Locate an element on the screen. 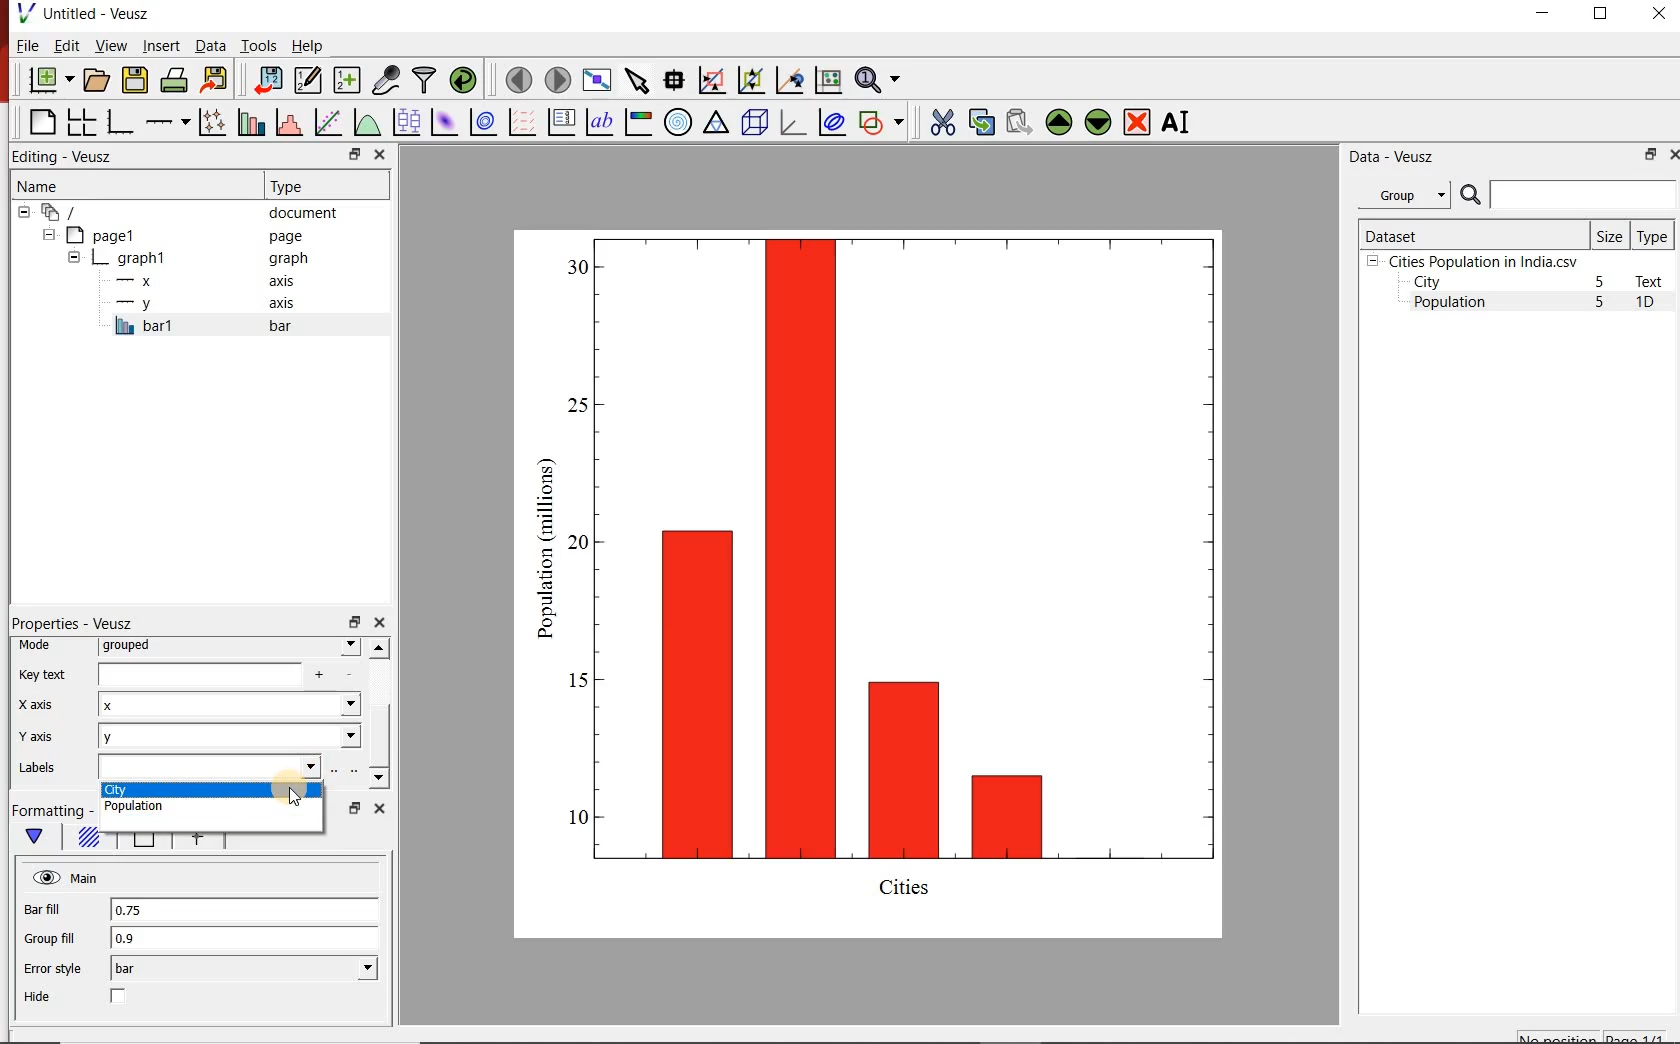  Text is located at coordinates (1653, 281).